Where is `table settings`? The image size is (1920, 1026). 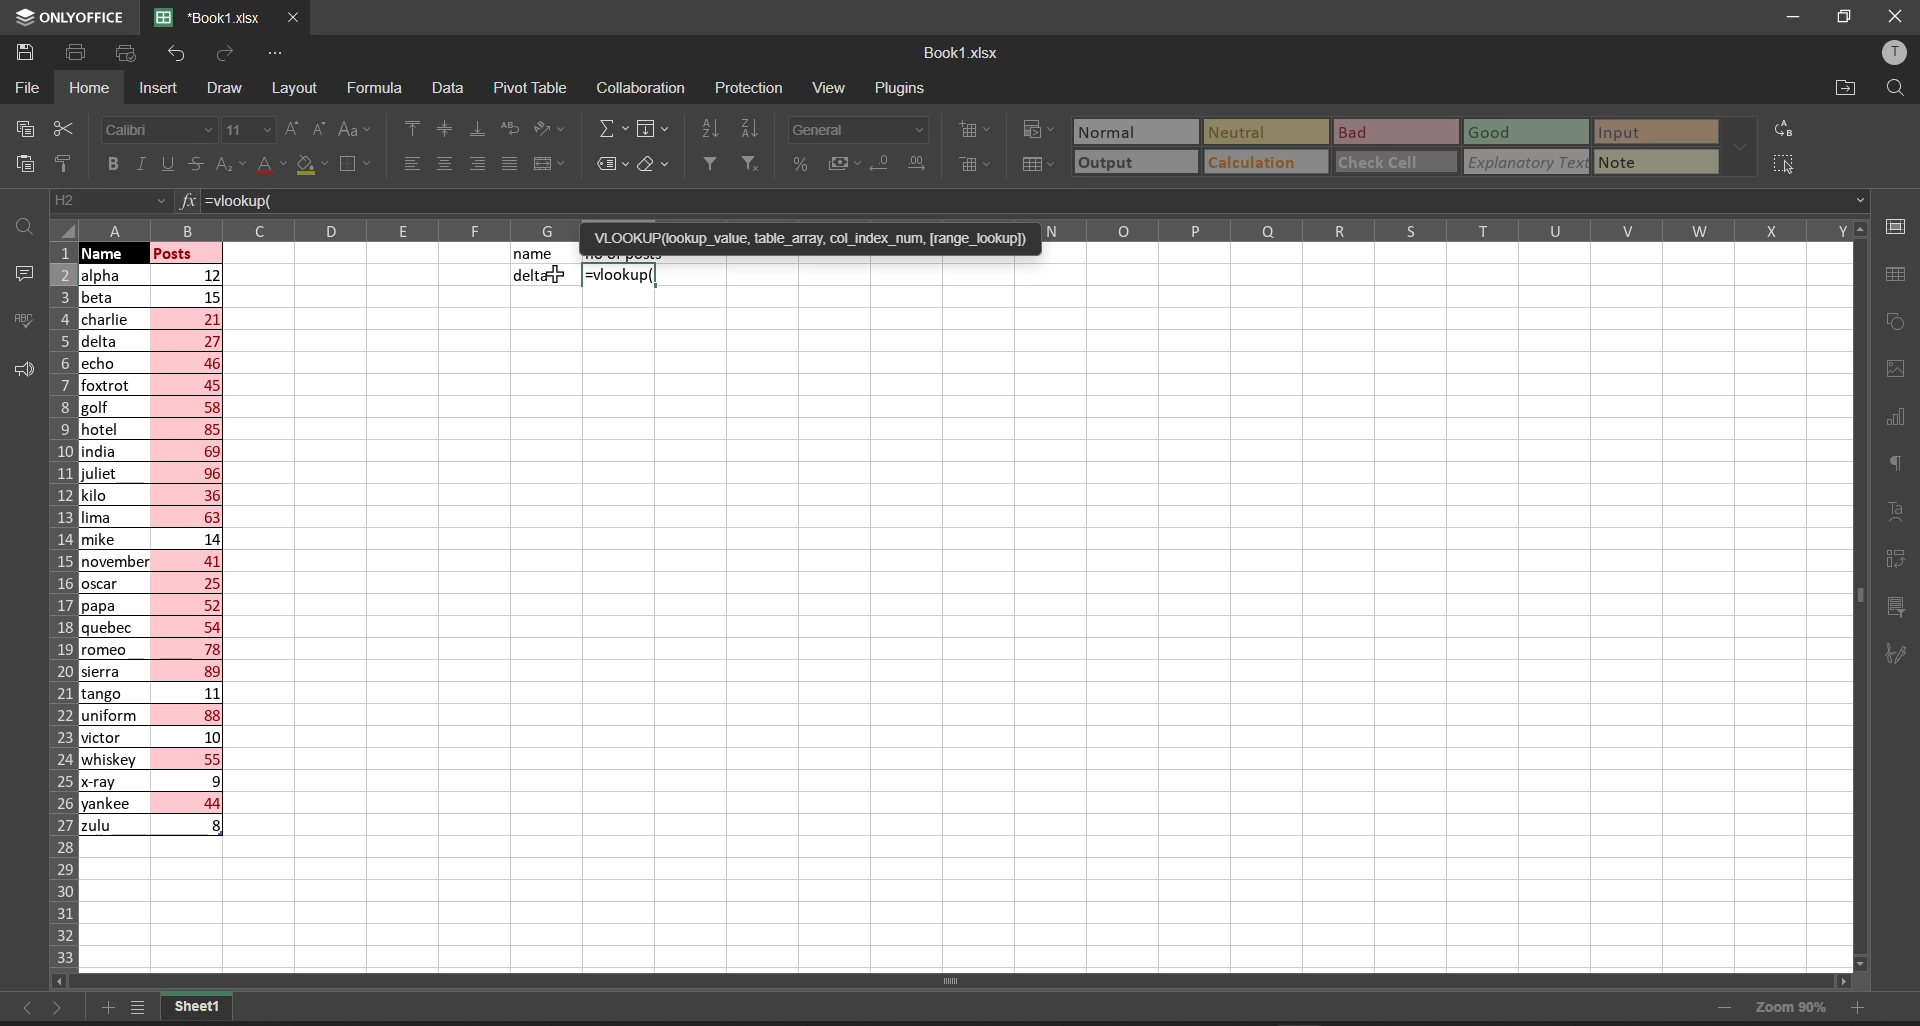 table settings is located at coordinates (1902, 275).